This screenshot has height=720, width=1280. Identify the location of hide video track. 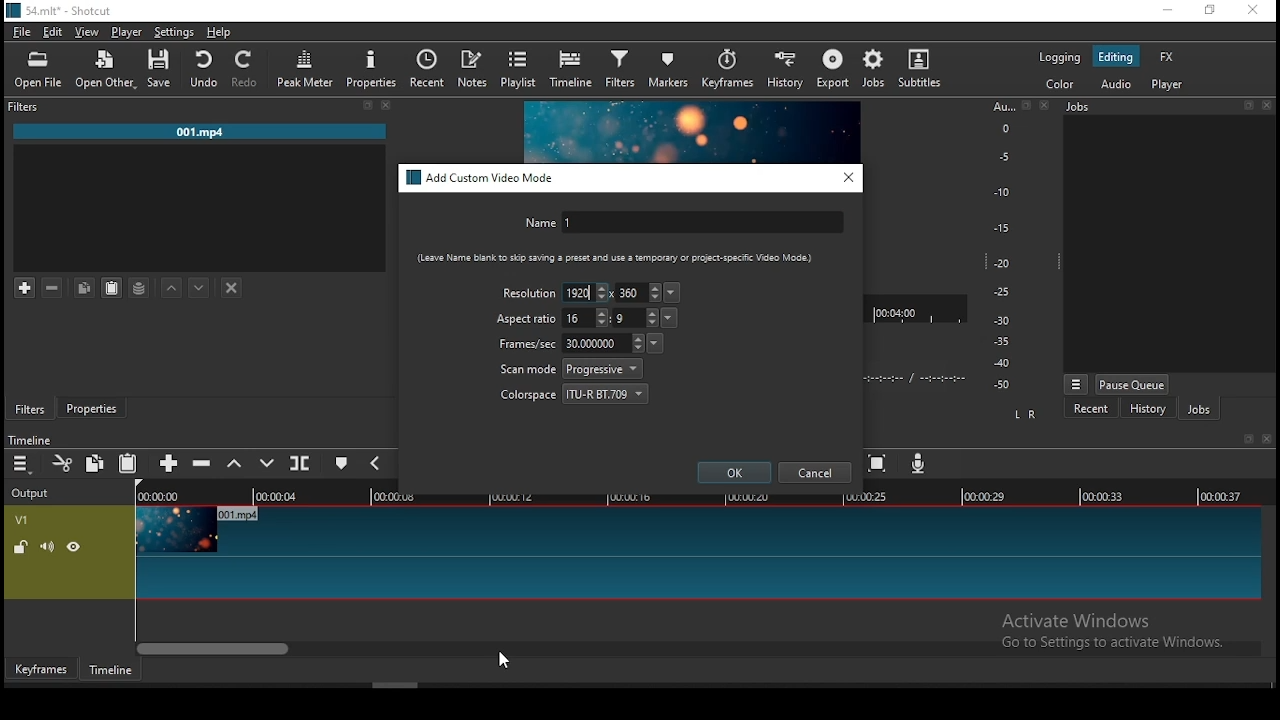
(74, 545).